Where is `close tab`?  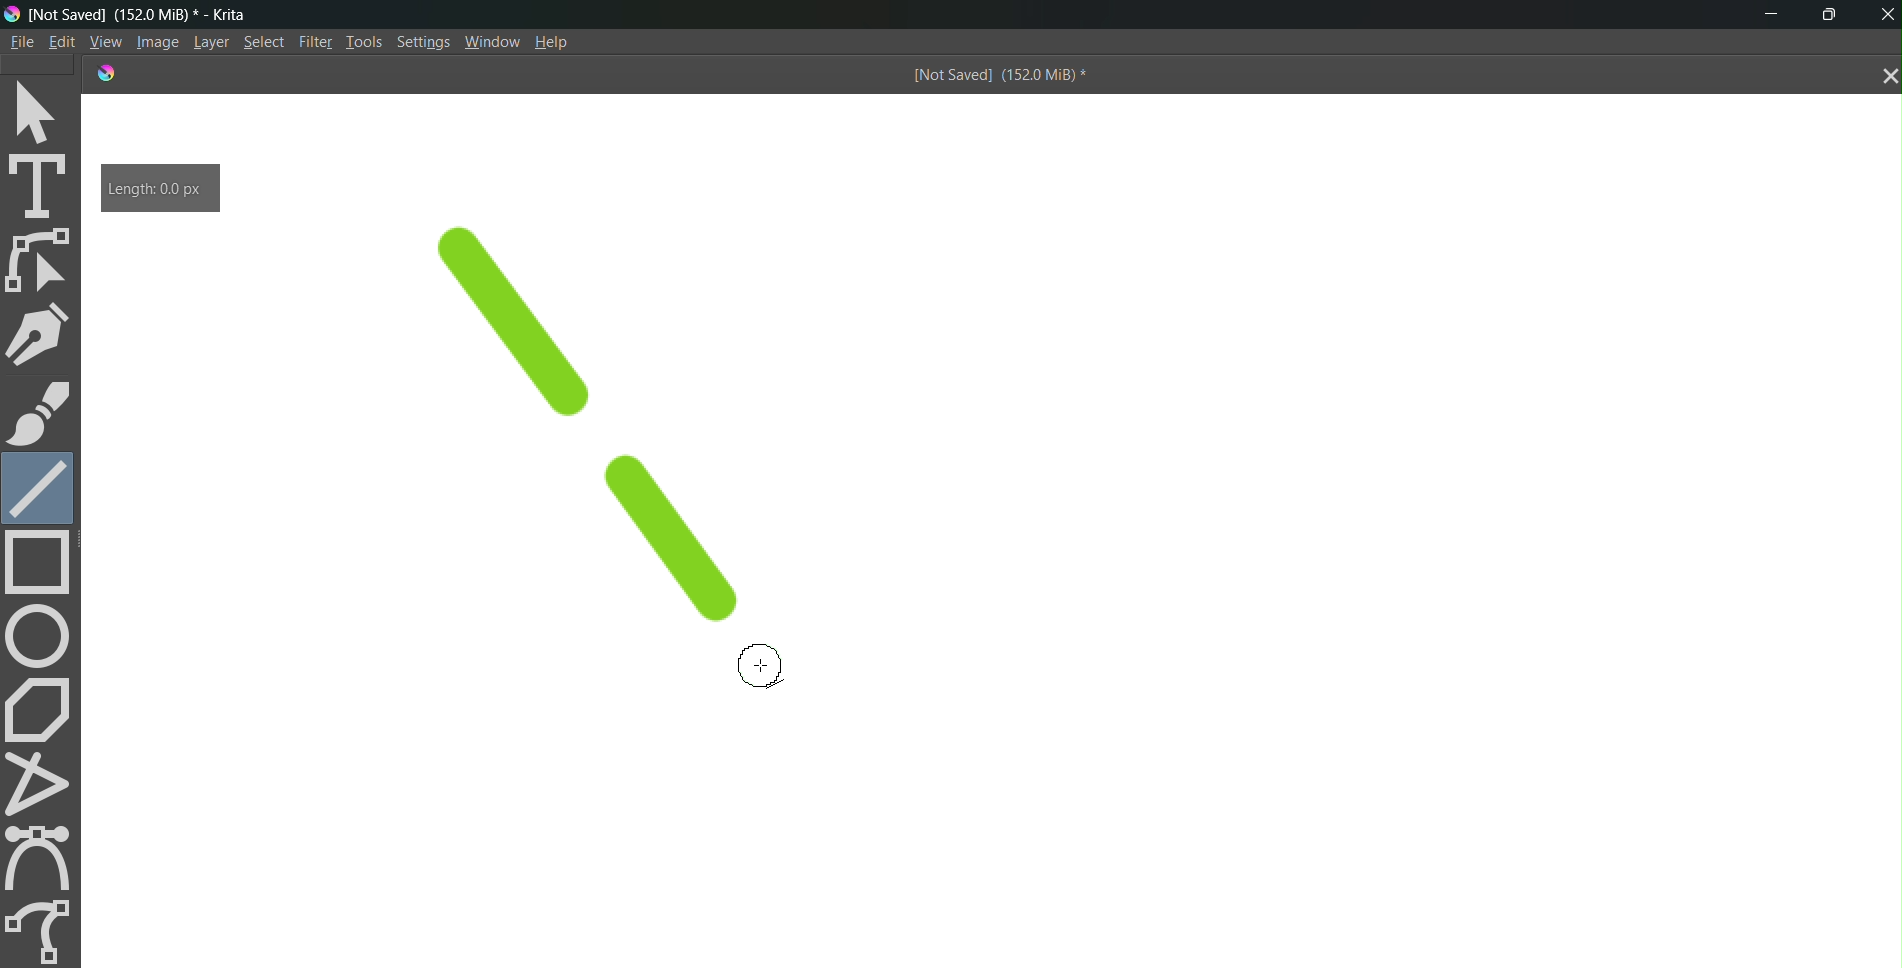 close tab is located at coordinates (1884, 77).